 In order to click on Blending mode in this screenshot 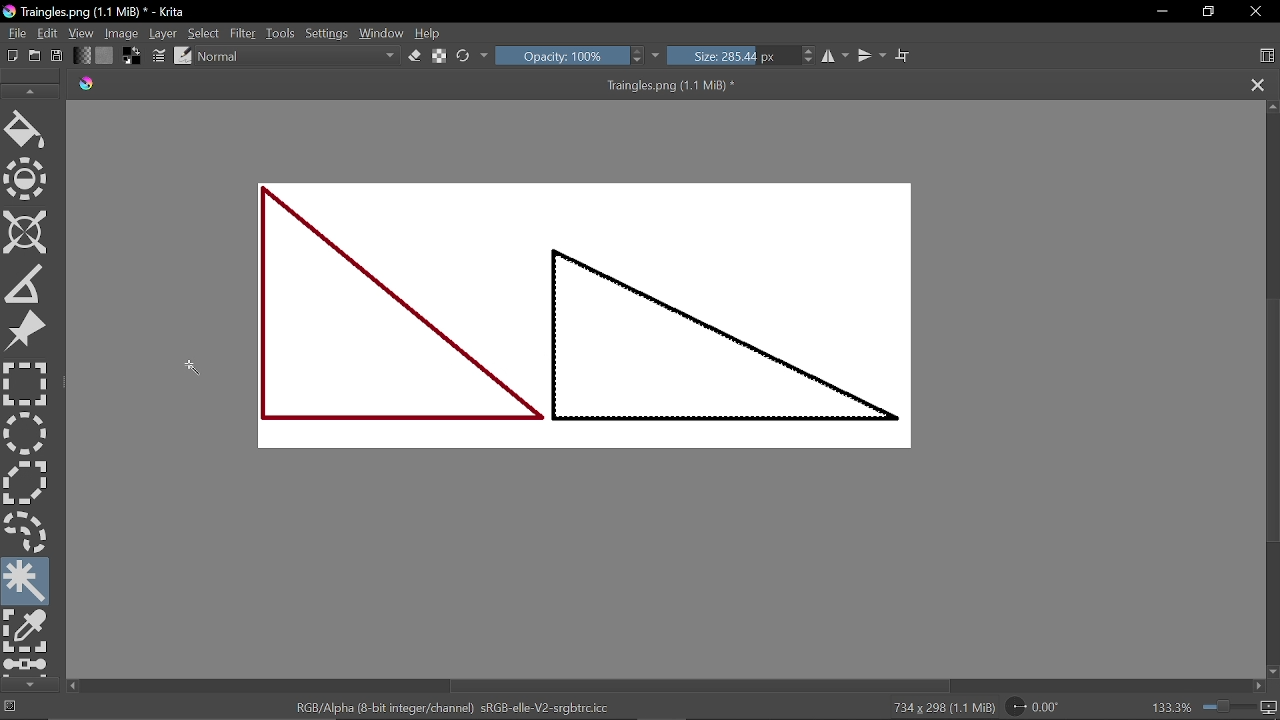, I will do `click(298, 56)`.